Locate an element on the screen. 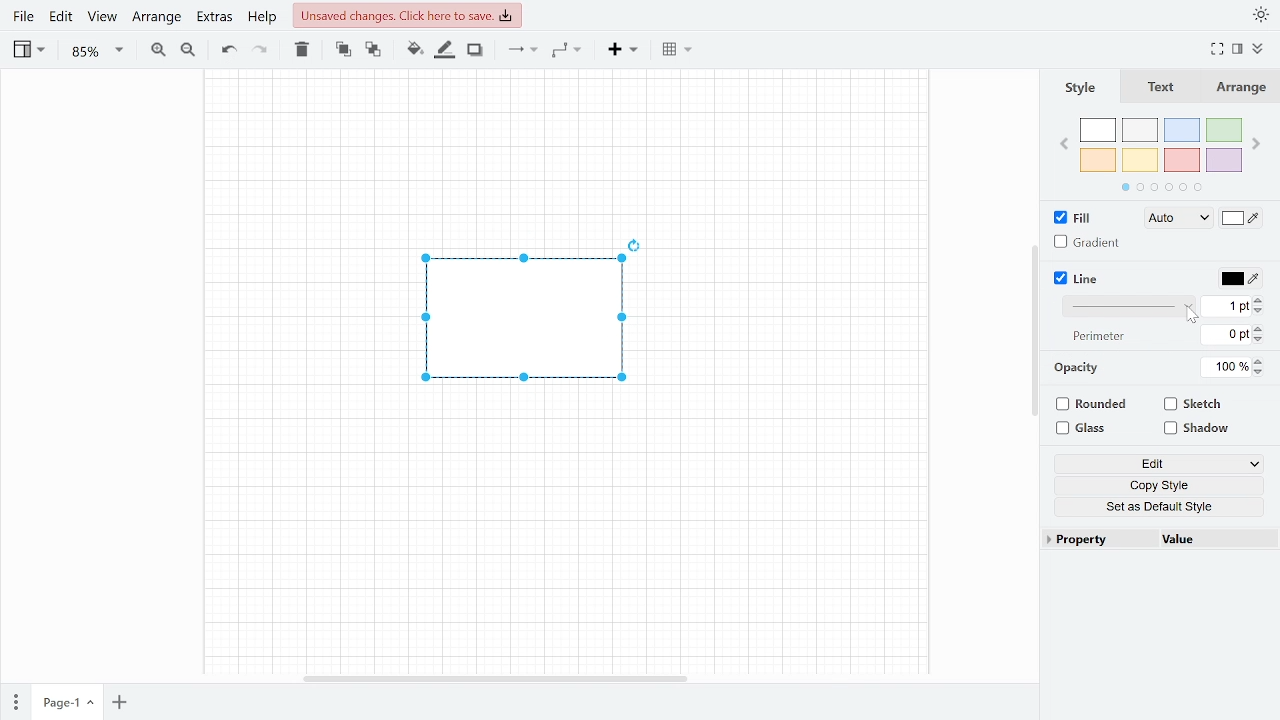 This screenshot has width=1280, height=720. Extras is located at coordinates (213, 19).